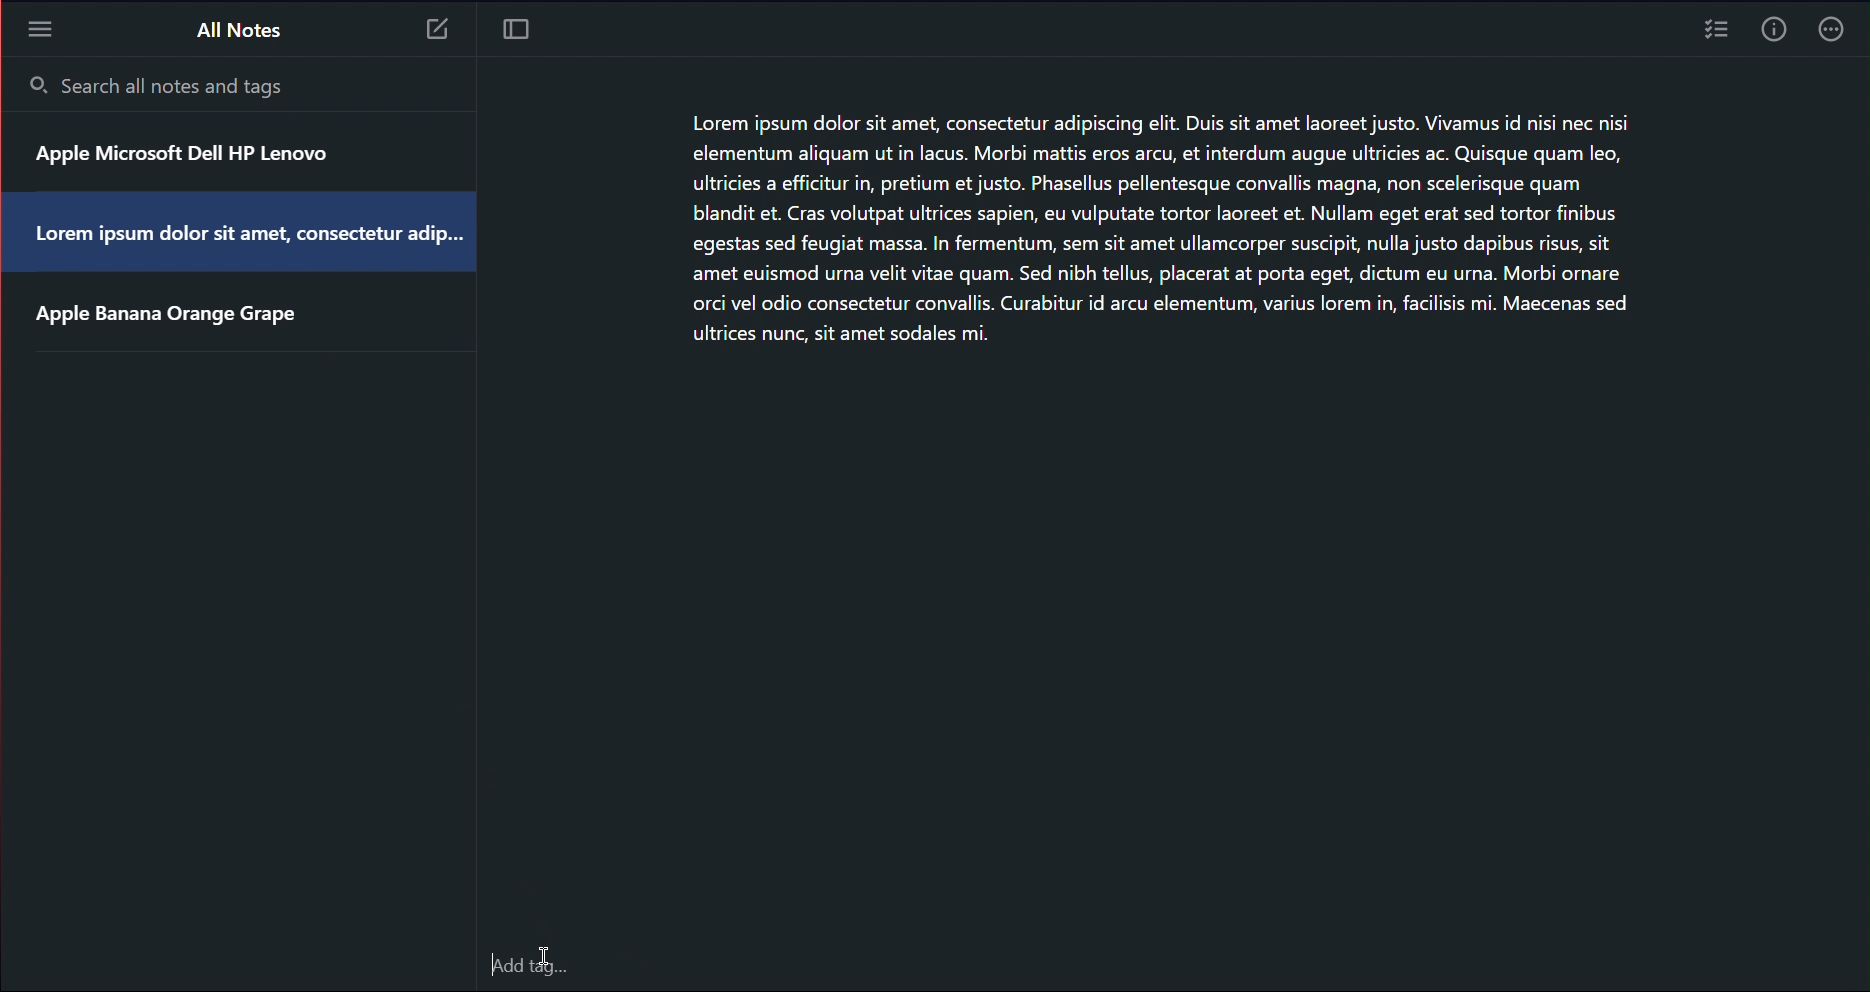 This screenshot has width=1870, height=992. I want to click on More, so click(39, 28).